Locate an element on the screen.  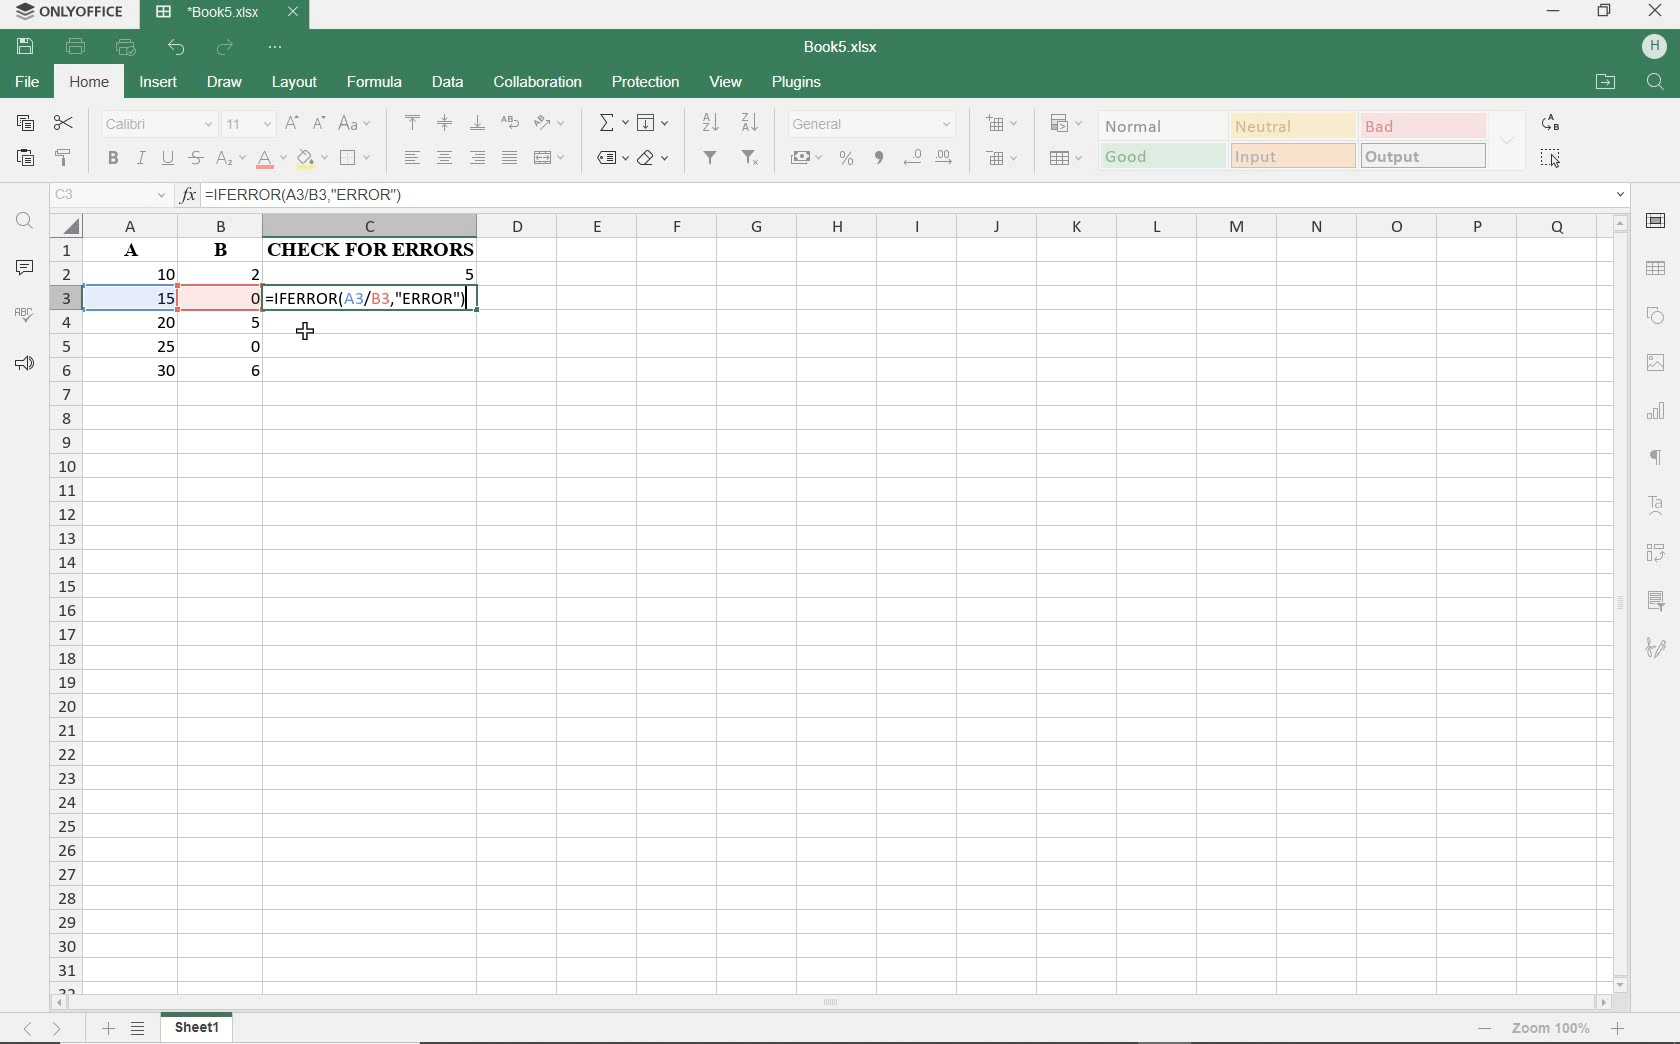
CELL SETTINGS is located at coordinates (1656, 224).